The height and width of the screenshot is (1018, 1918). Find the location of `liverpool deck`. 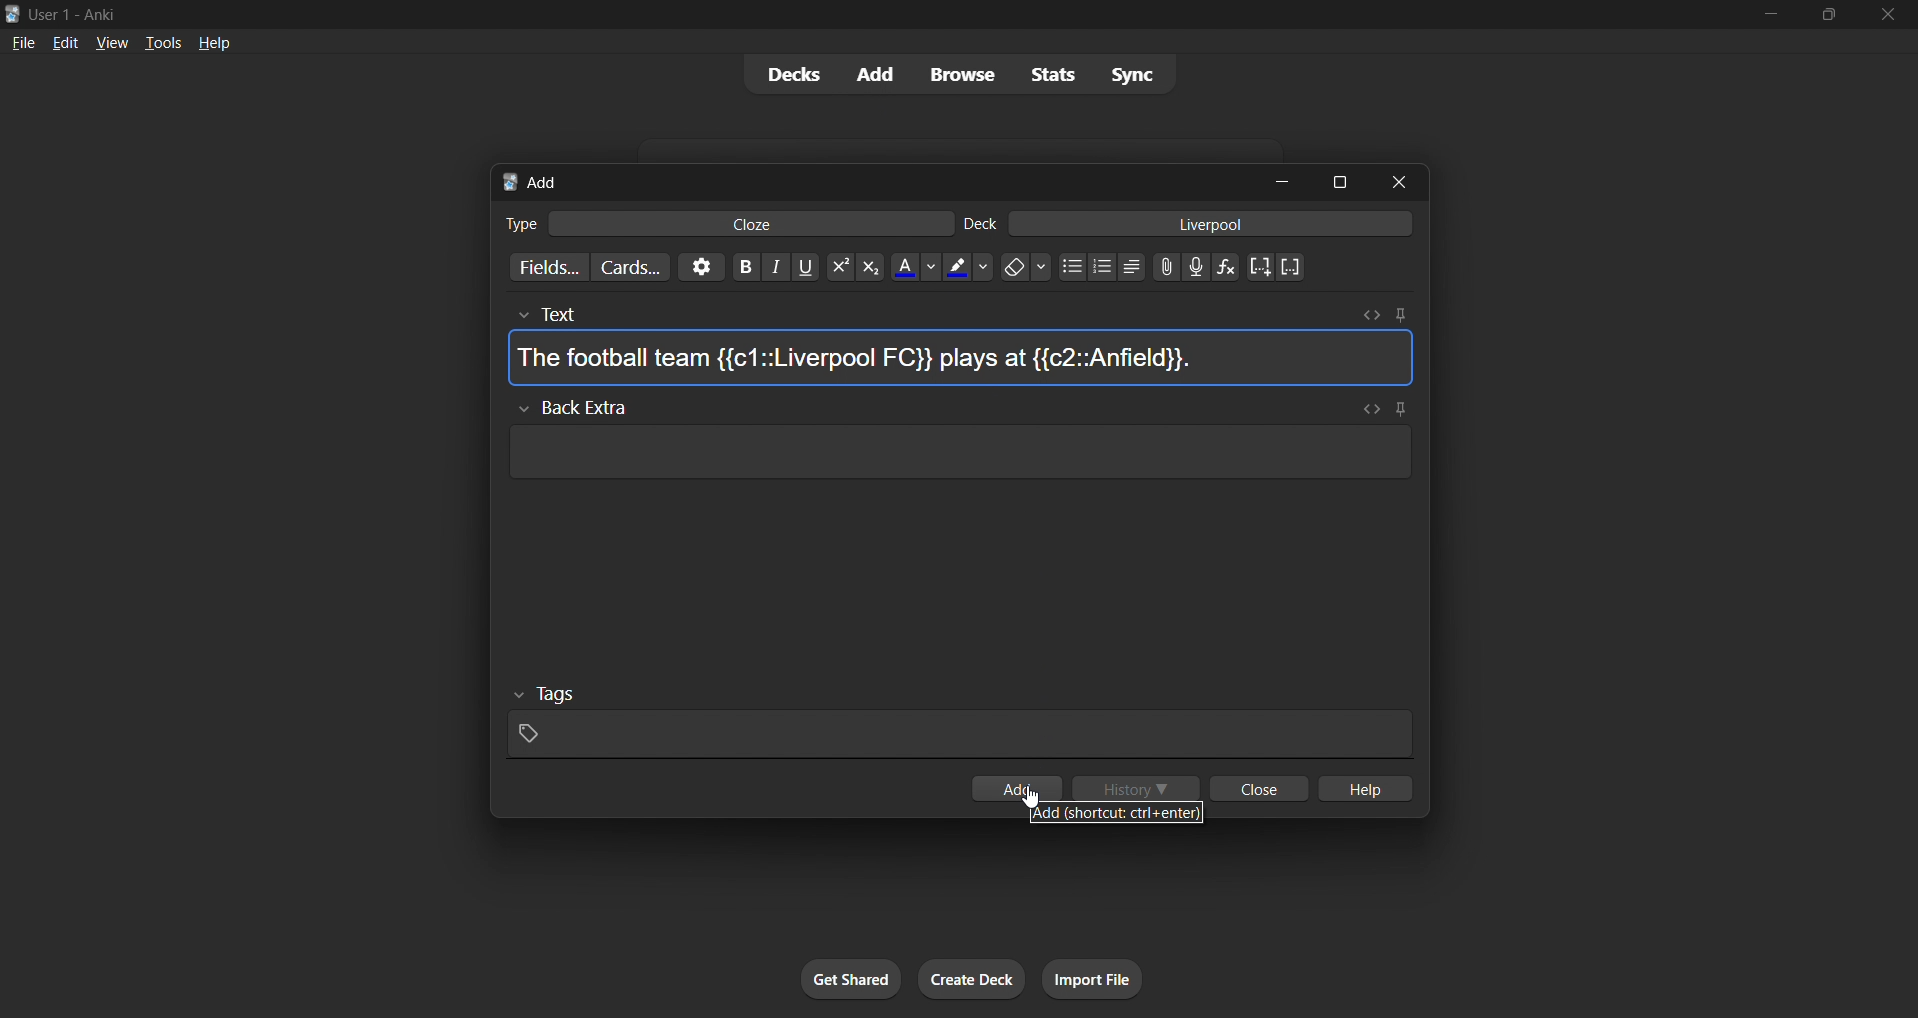

liverpool deck is located at coordinates (1218, 227).